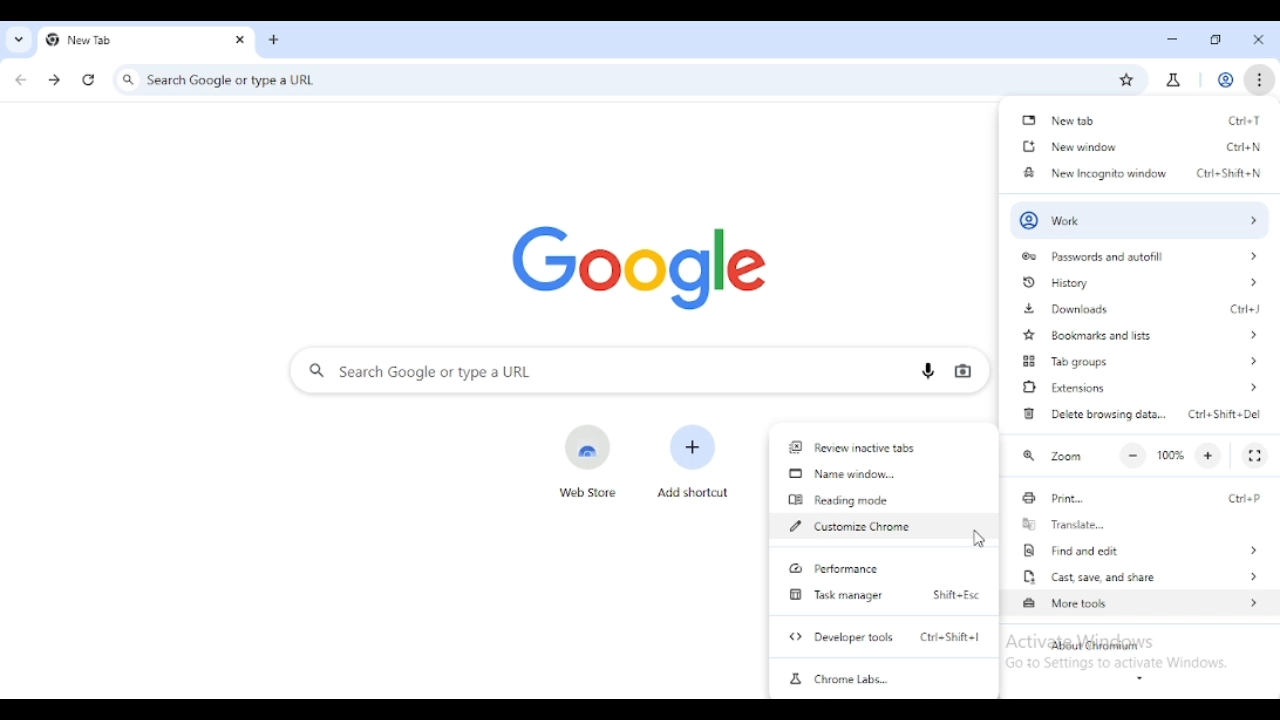 Image resolution: width=1280 pixels, height=720 pixels. What do you see at coordinates (1173, 81) in the screenshot?
I see `chrome labs` at bounding box center [1173, 81].